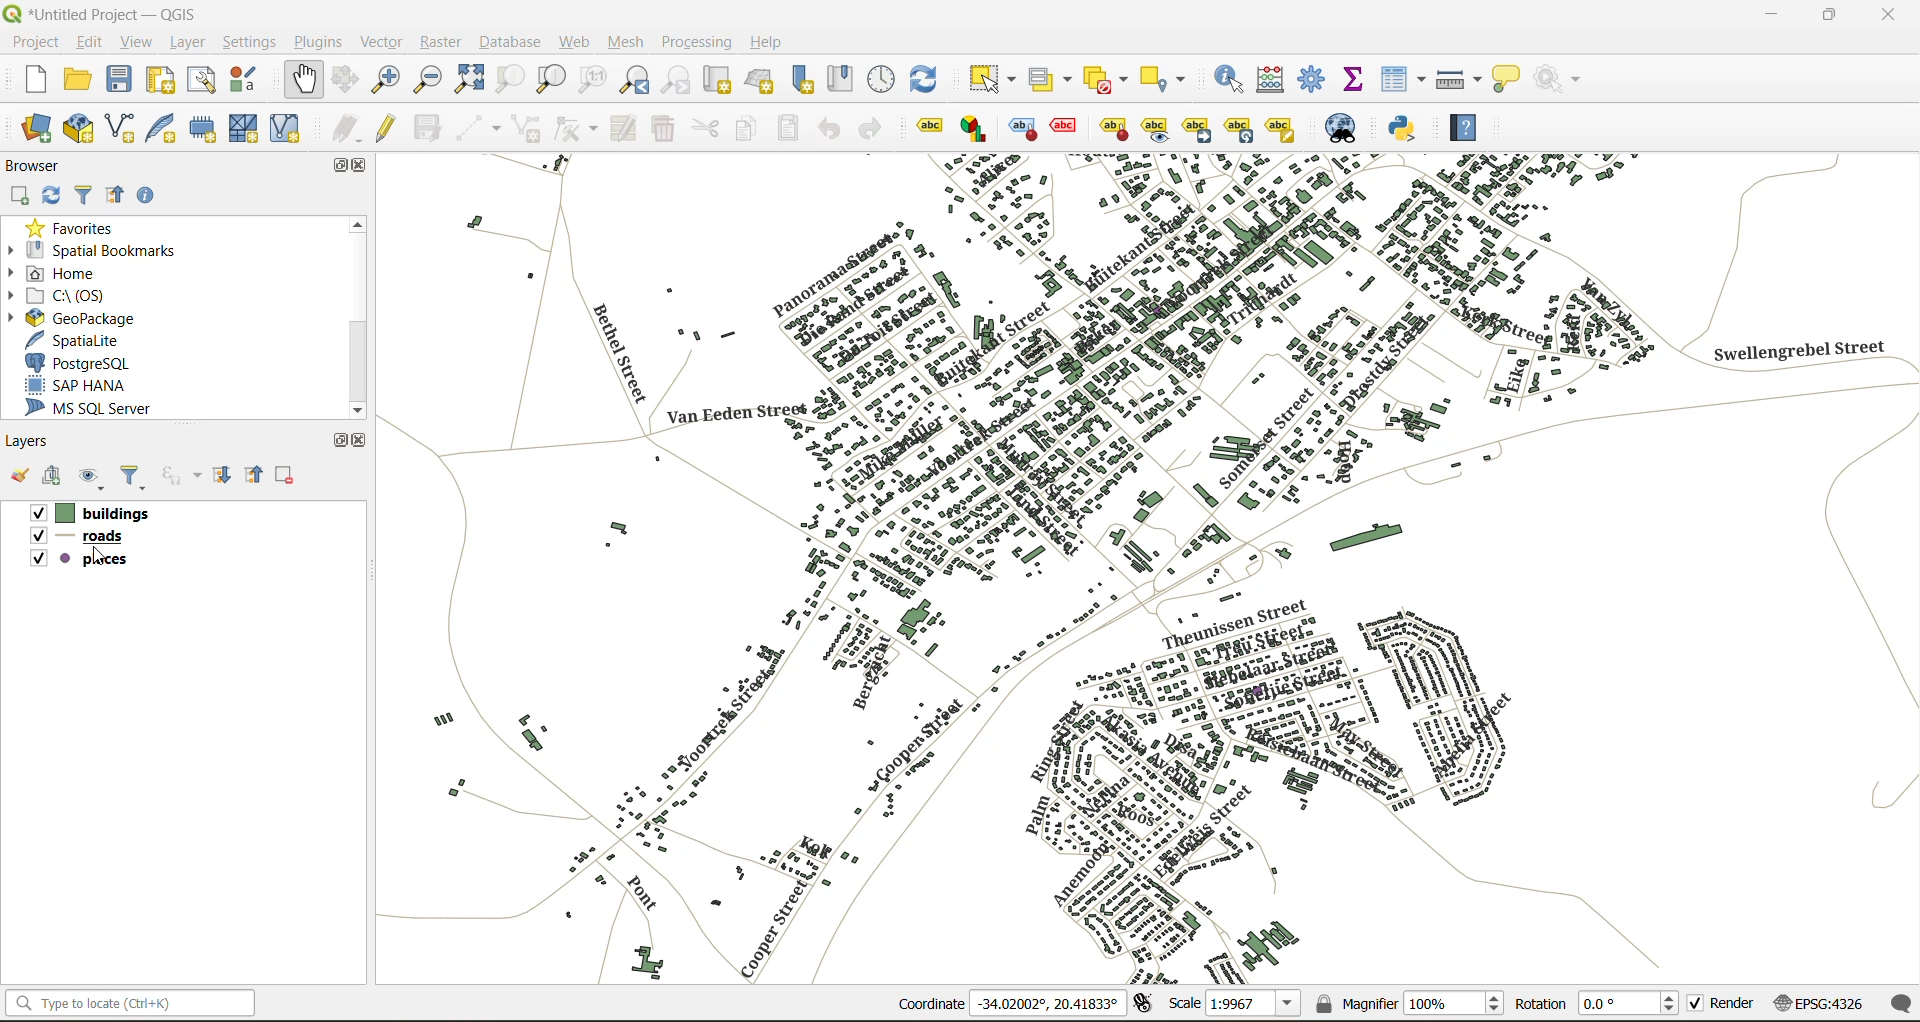  I want to click on zoom native, so click(589, 79).